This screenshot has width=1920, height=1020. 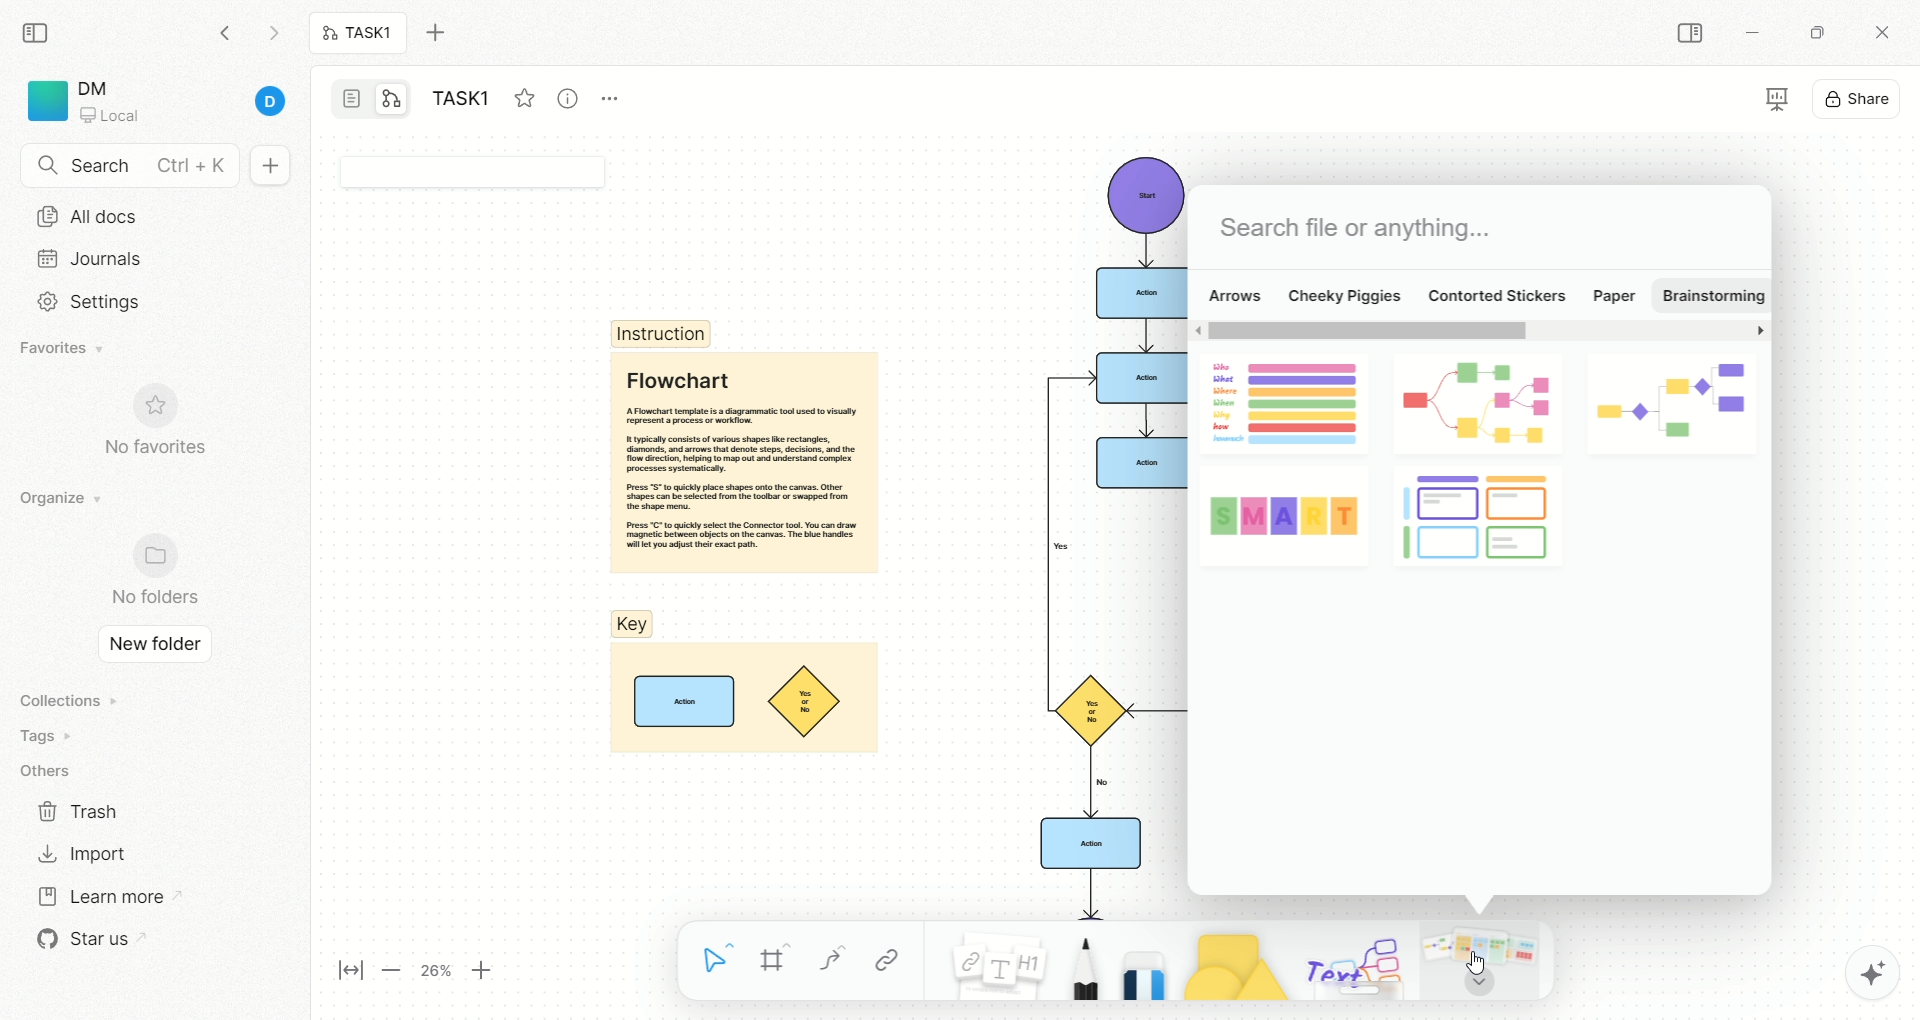 What do you see at coordinates (1497, 294) in the screenshot?
I see `contorted stickers` at bounding box center [1497, 294].